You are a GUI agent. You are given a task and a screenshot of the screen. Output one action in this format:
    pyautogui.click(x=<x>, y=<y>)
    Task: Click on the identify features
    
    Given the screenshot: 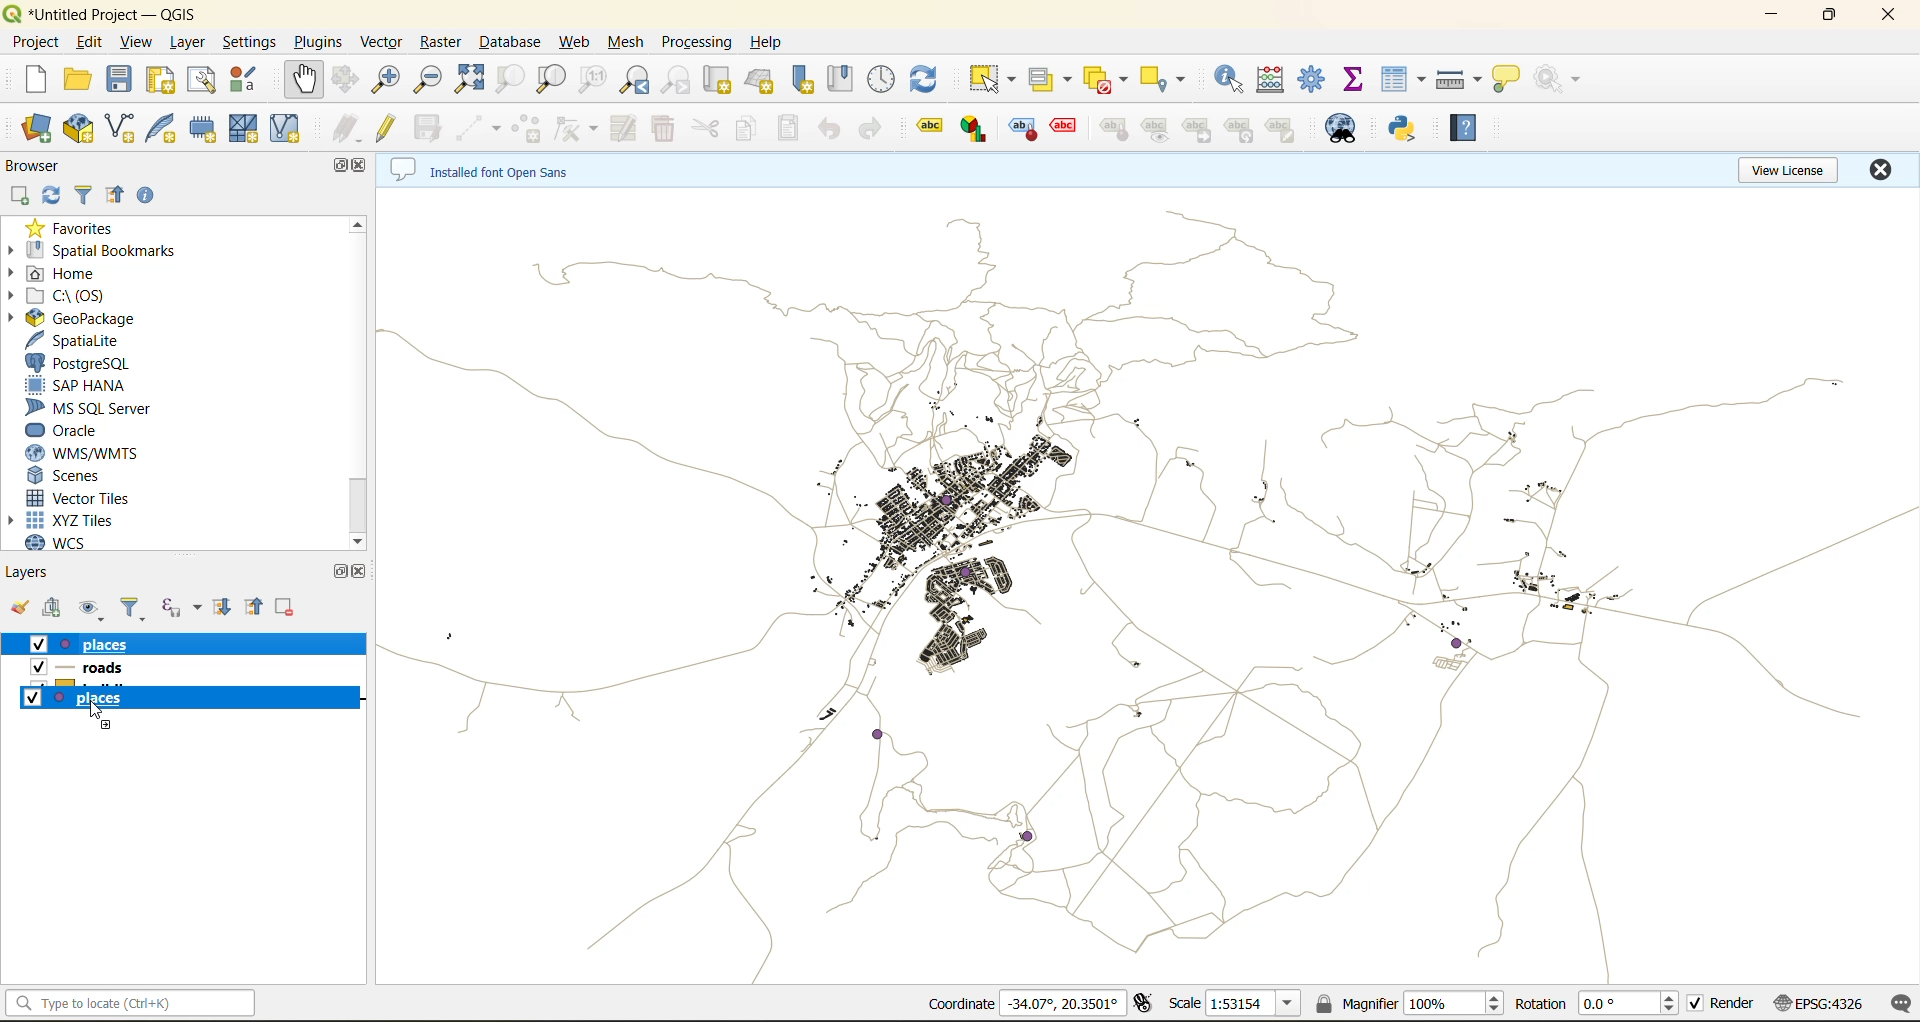 What is the action you would take?
    pyautogui.click(x=1234, y=80)
    